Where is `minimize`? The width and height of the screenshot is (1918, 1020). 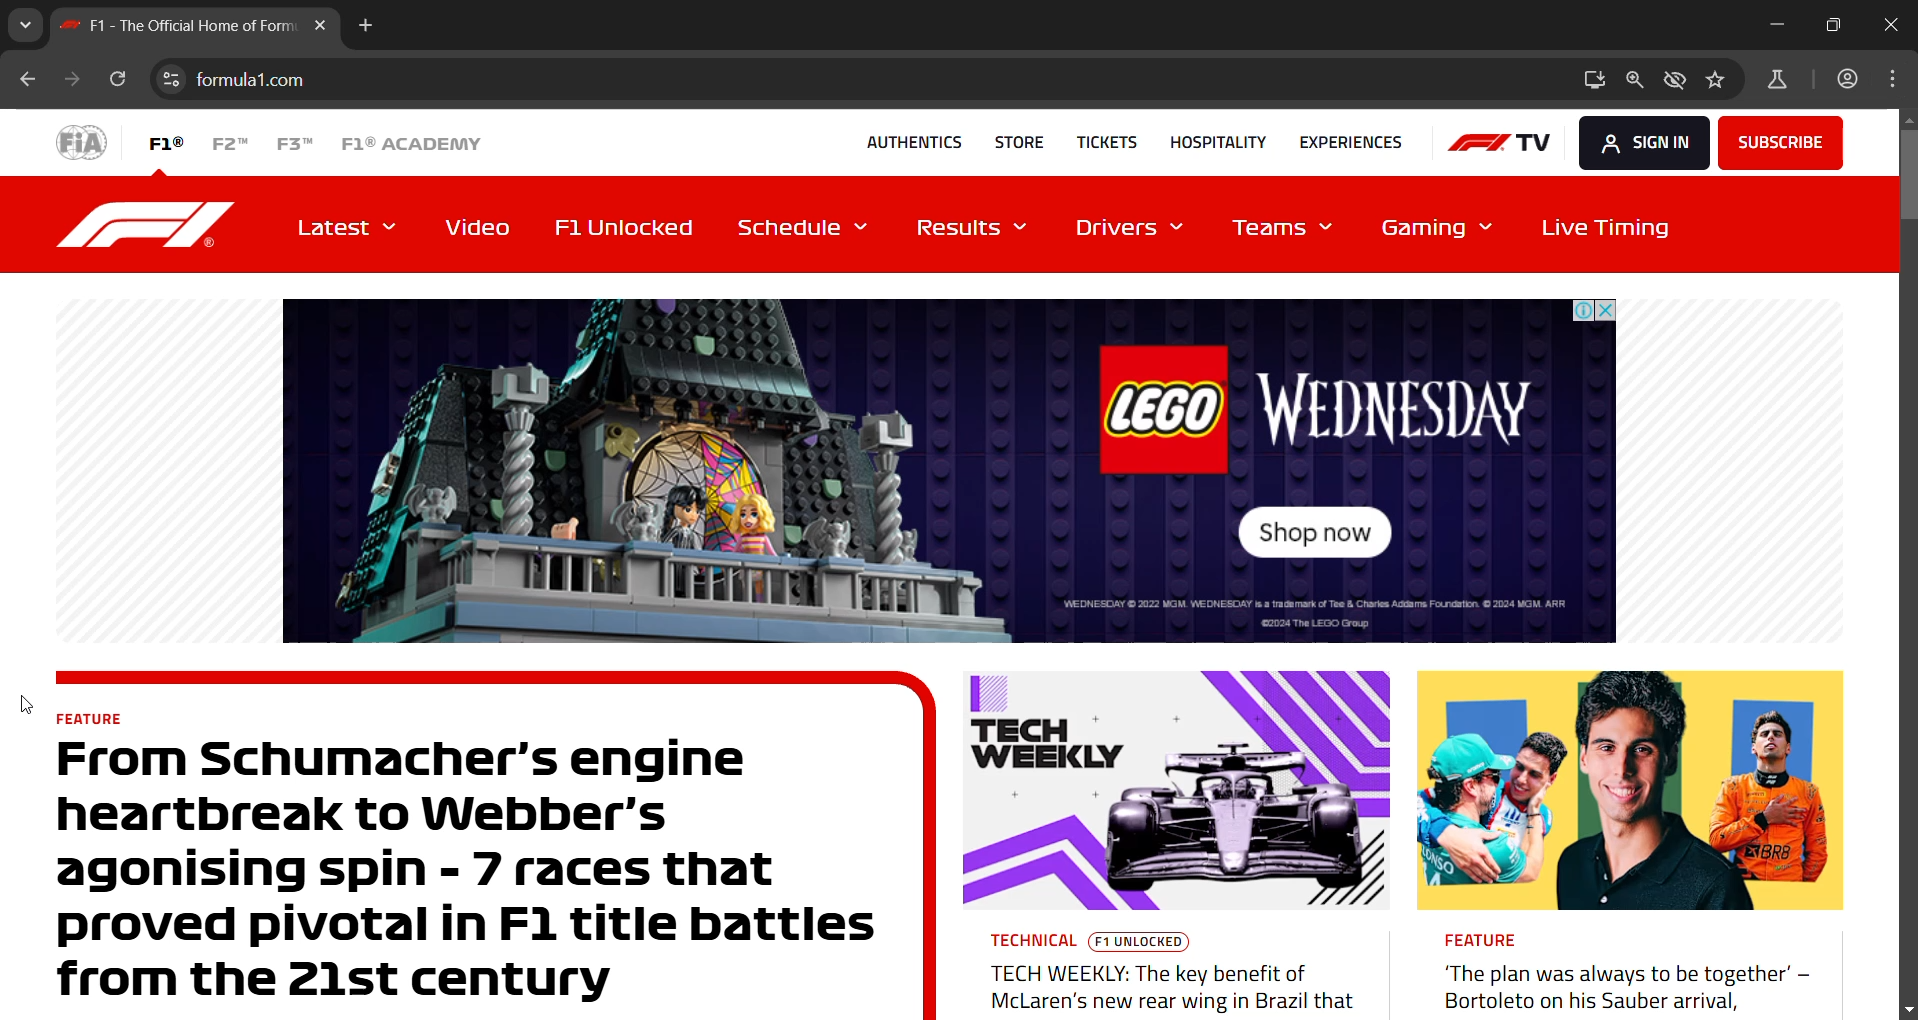 minimize is located at coordinates (1779, 25).